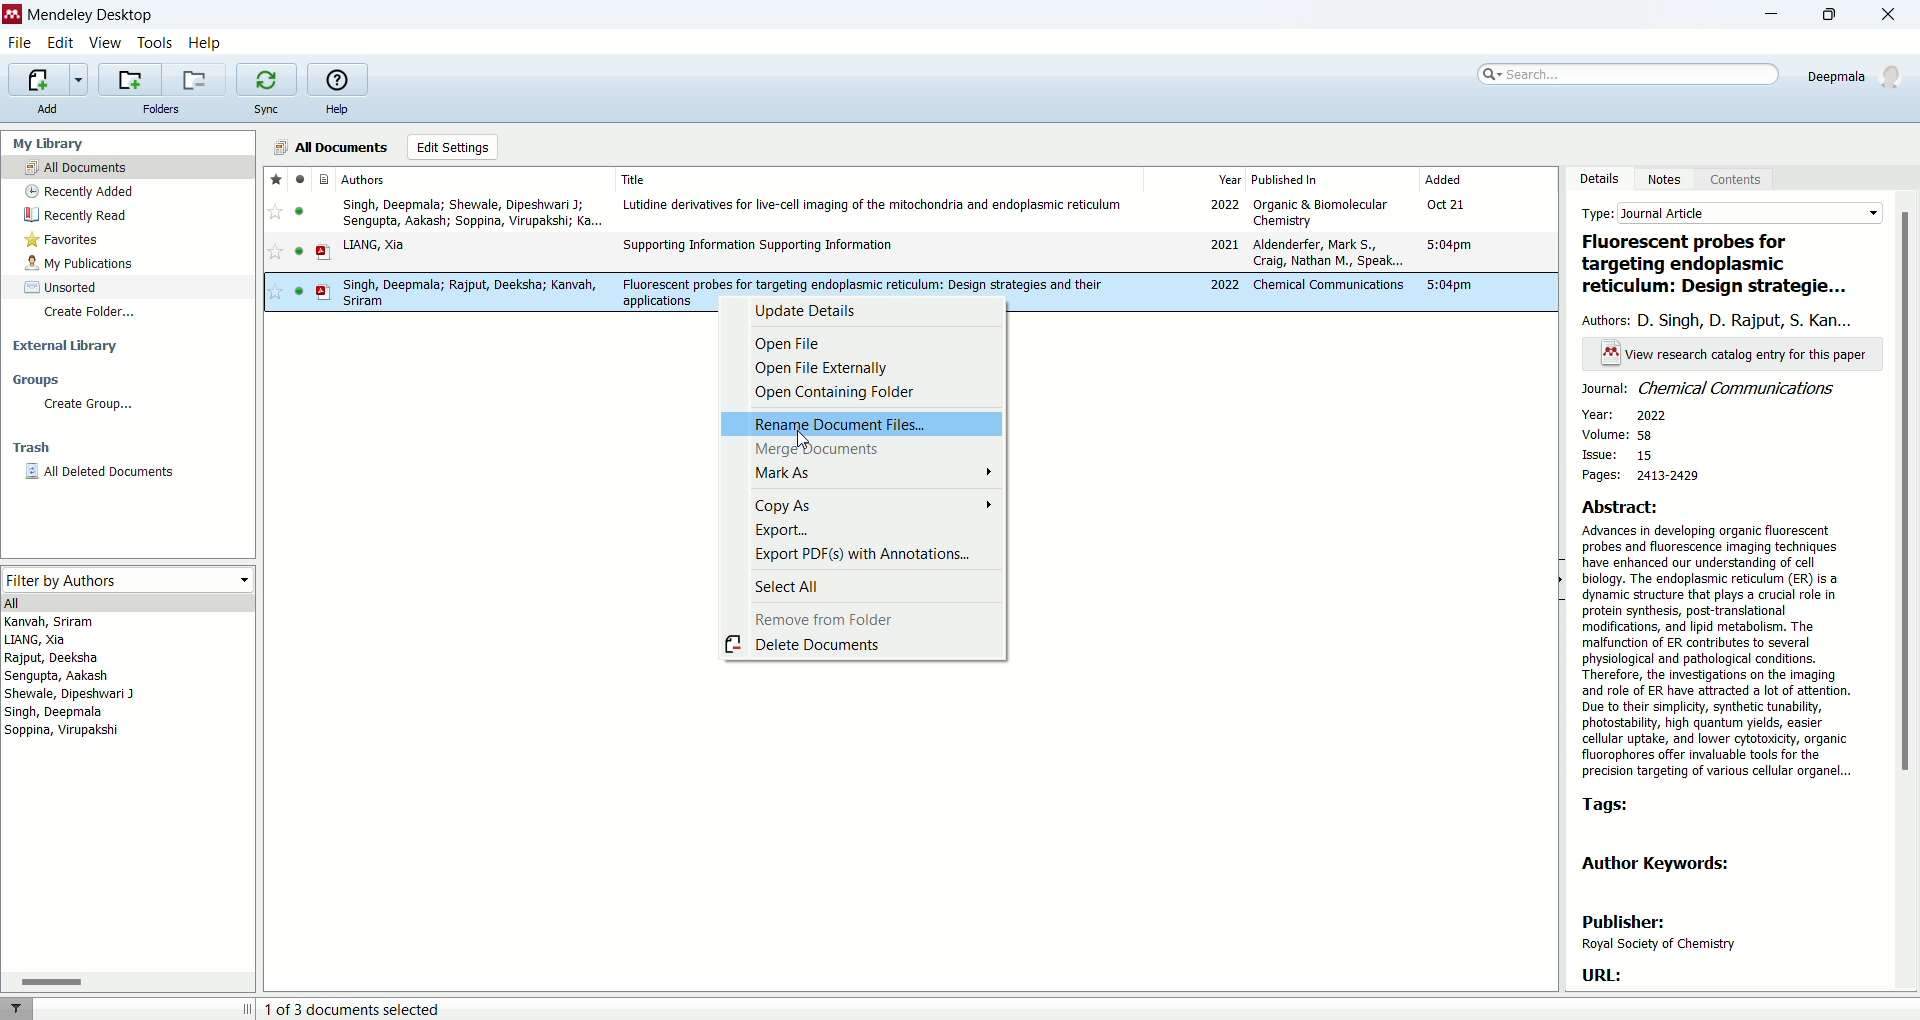  Describe the element at coordinates (32, 450) in the screenshot. I see `trash` at that location.